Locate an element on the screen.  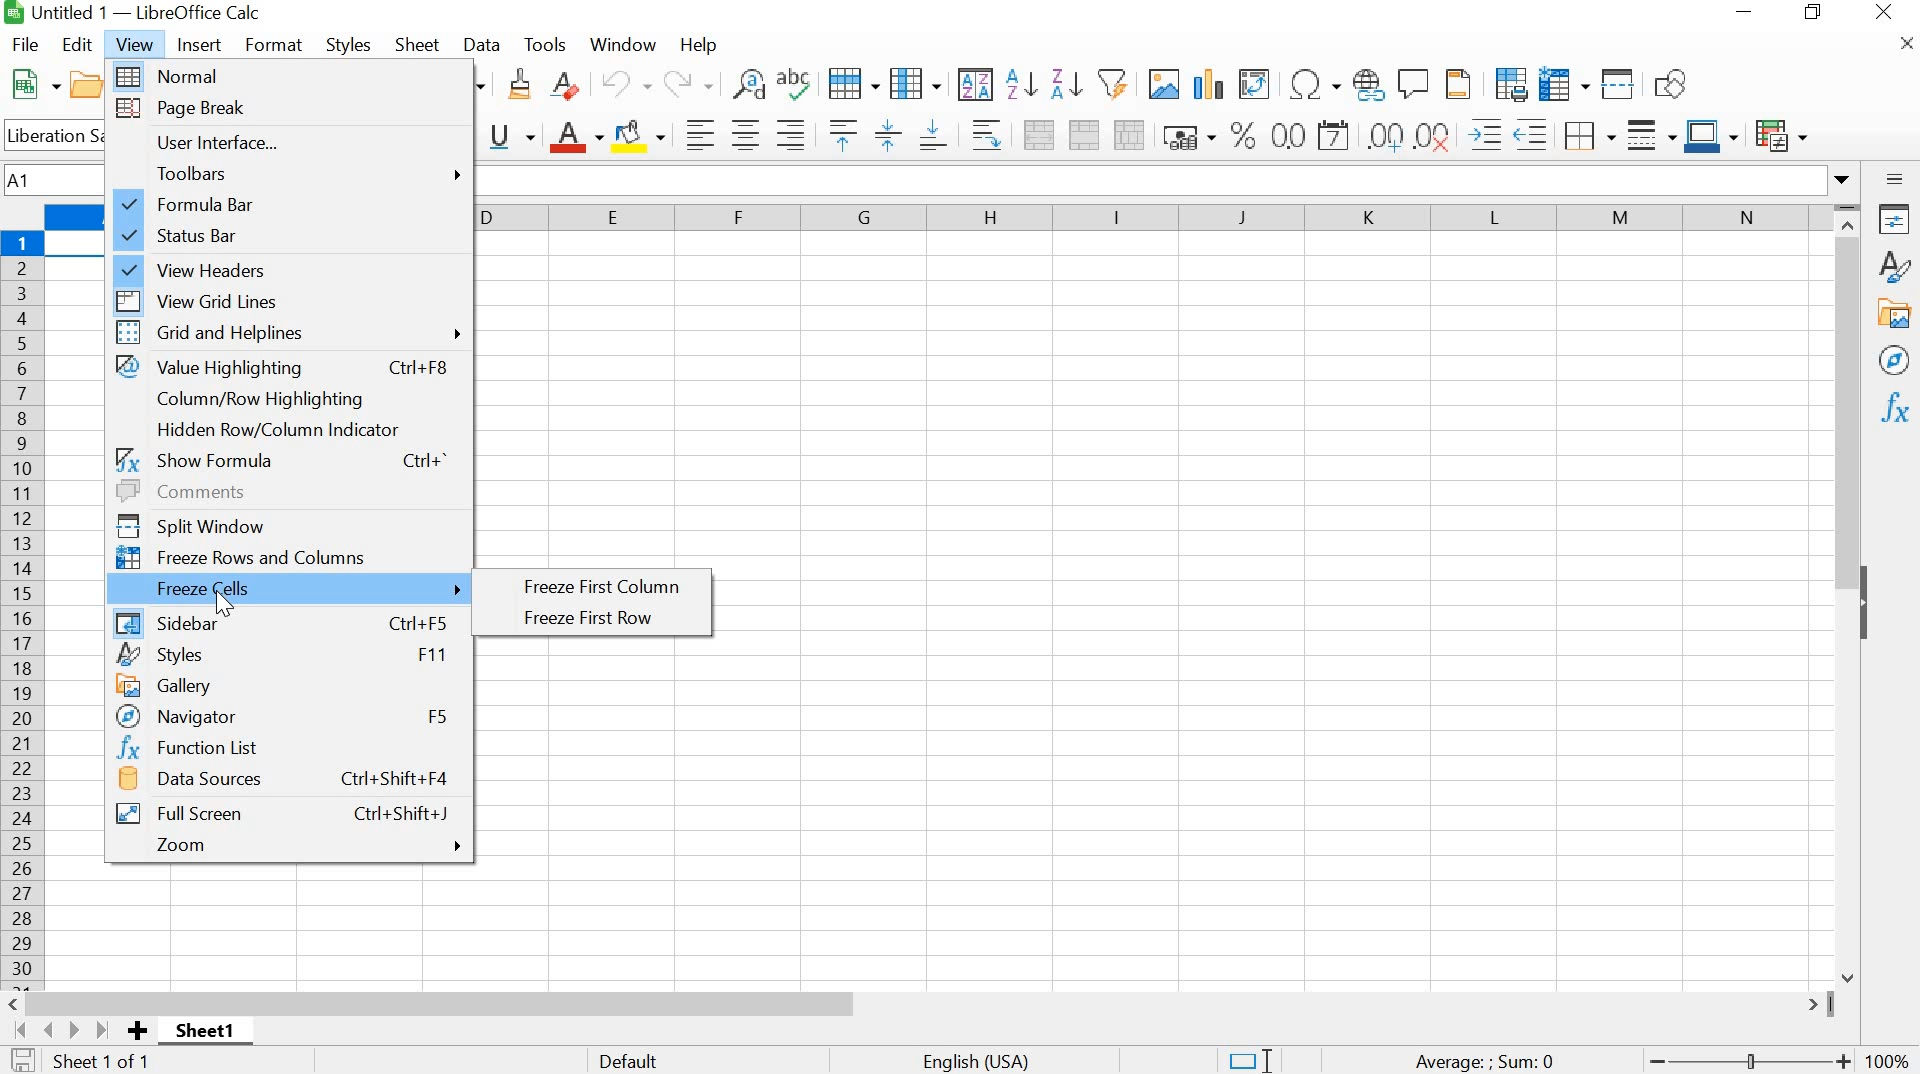
ALIGN LEFT is located at coordinates (696, 133).